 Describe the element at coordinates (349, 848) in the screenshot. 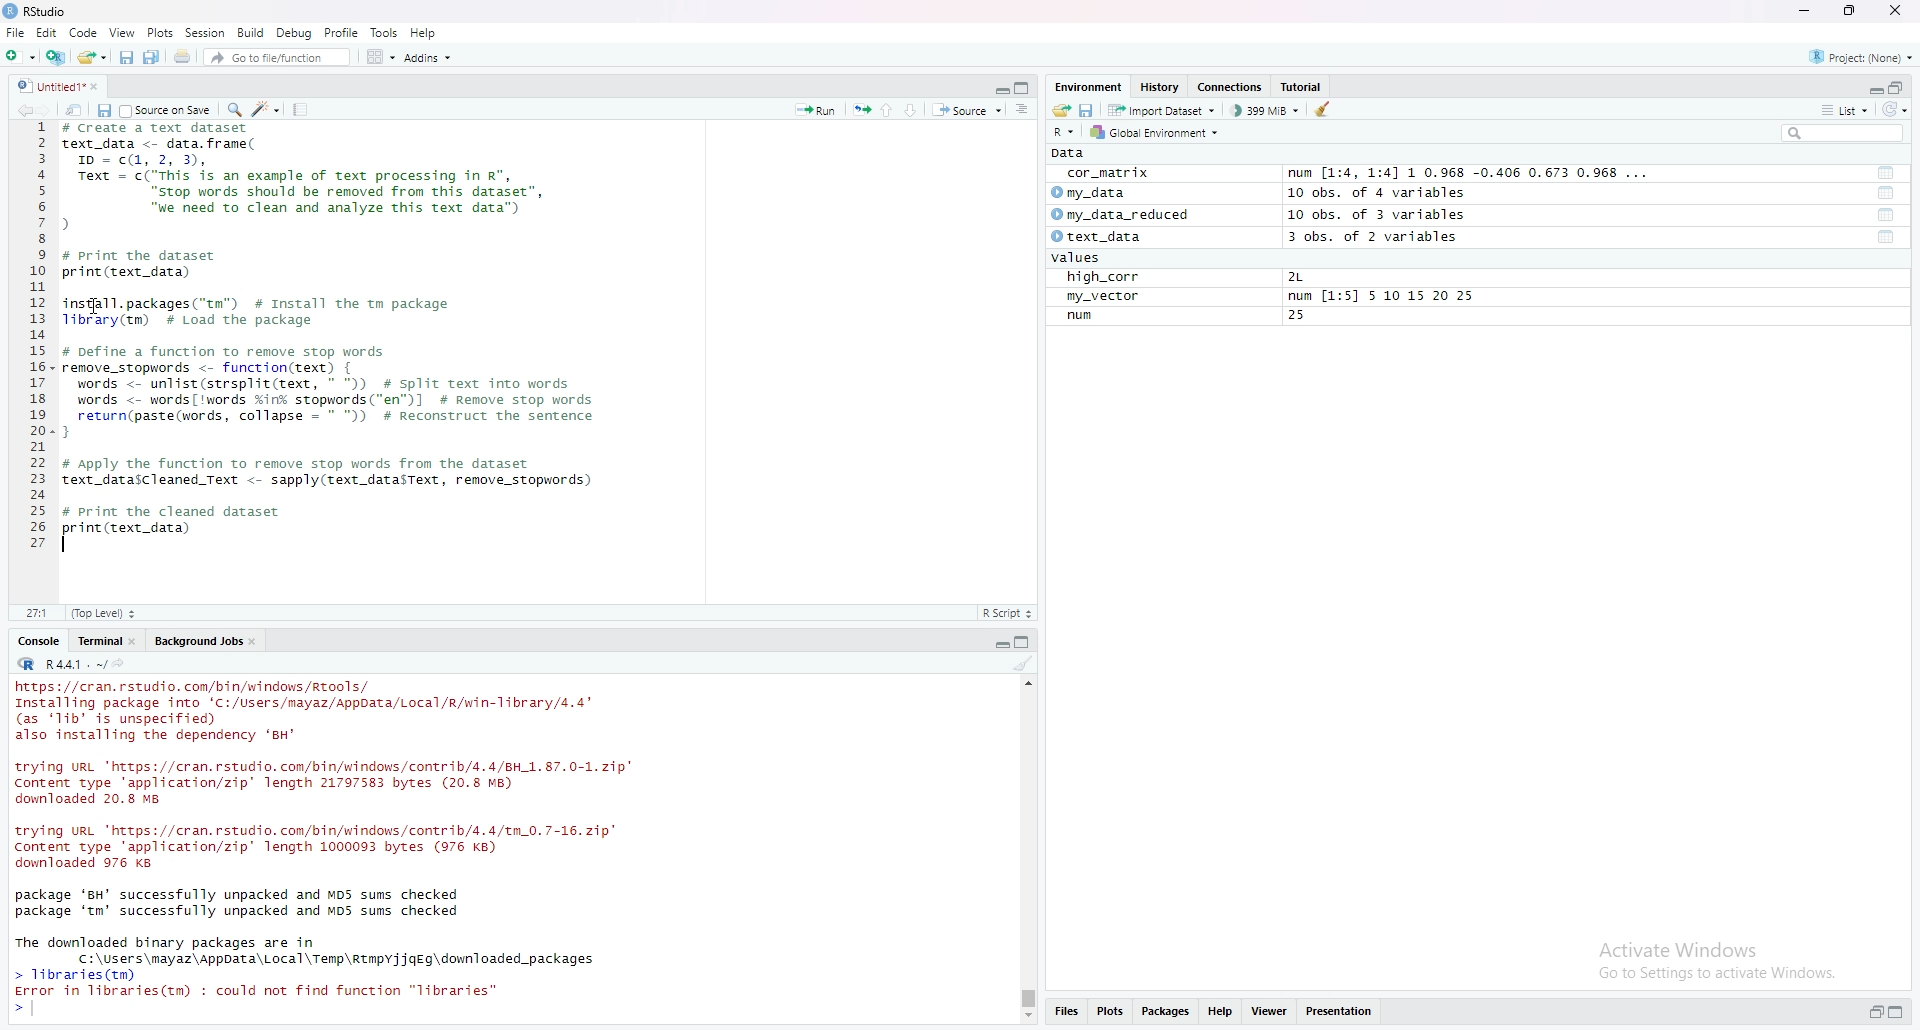

I see `console log` at that location.